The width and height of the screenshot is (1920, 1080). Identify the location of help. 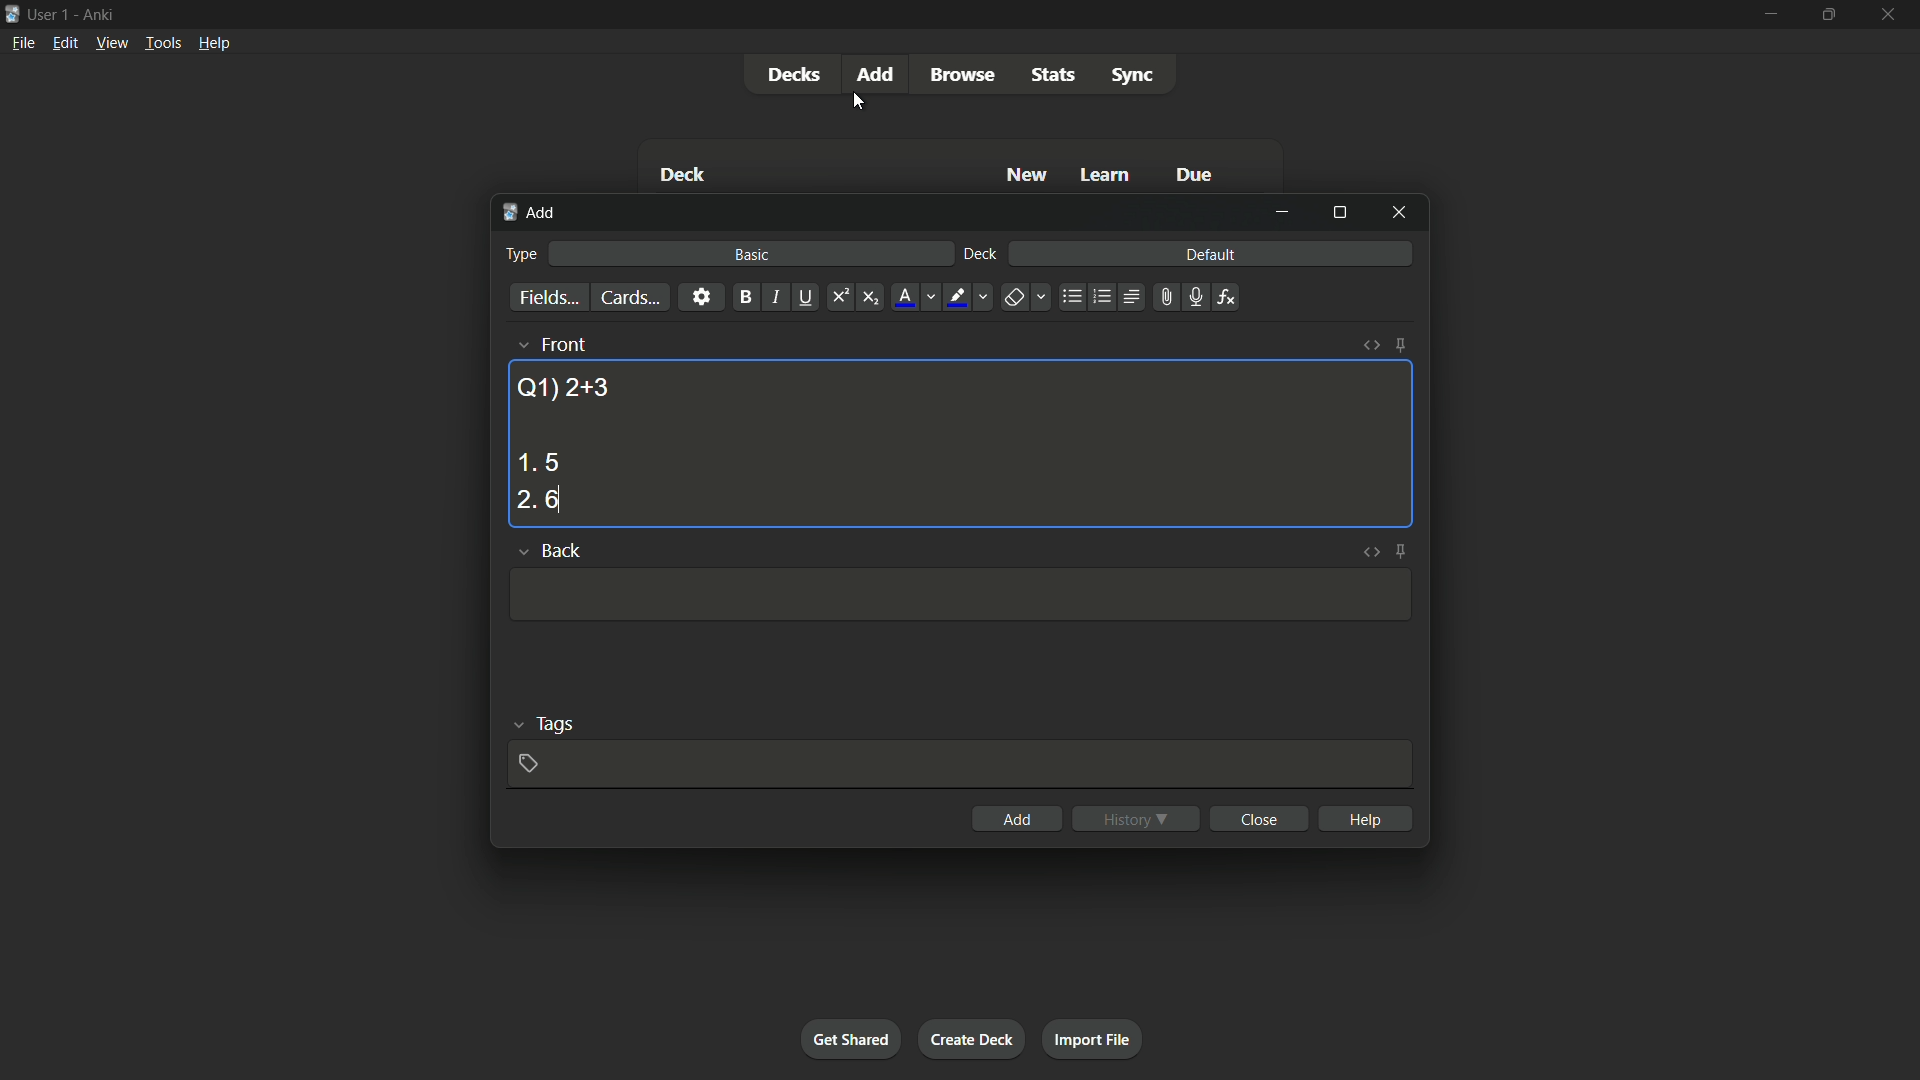
(1368, 818).